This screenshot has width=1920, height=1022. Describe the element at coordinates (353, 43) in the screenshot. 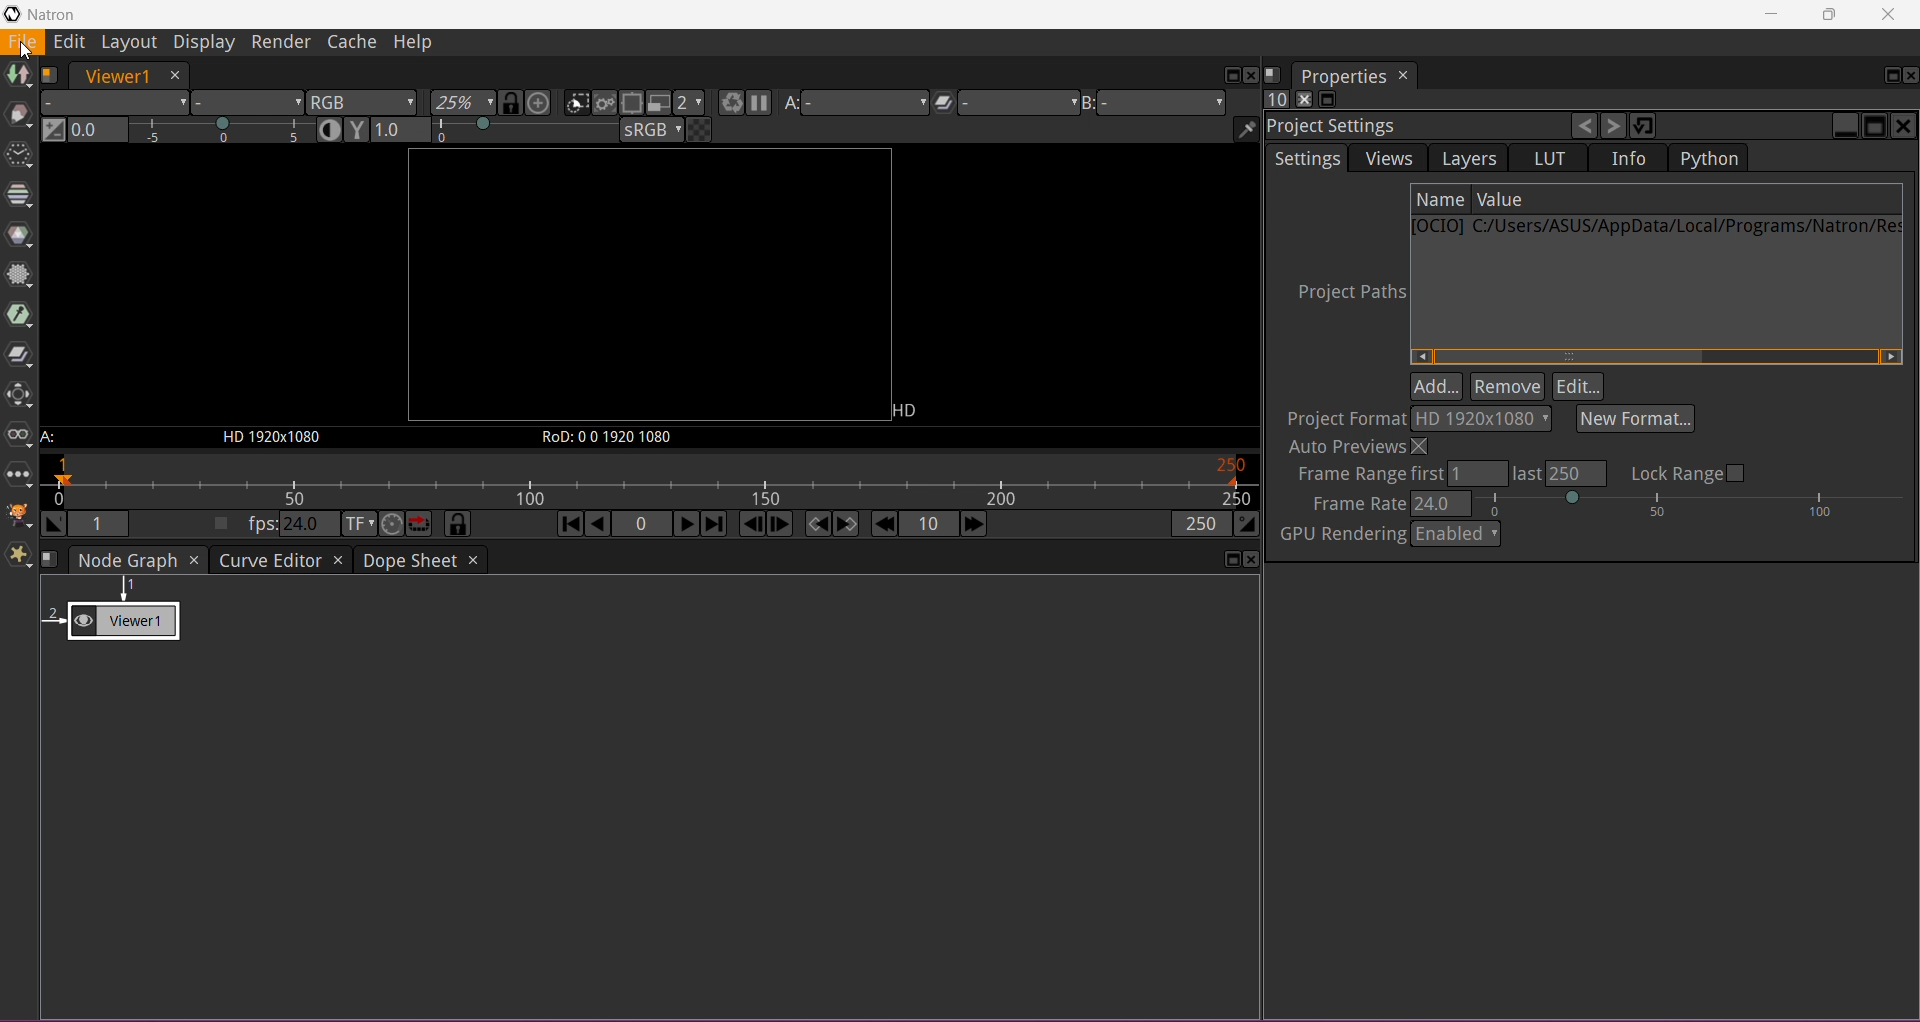

I see `Cache` at that location.